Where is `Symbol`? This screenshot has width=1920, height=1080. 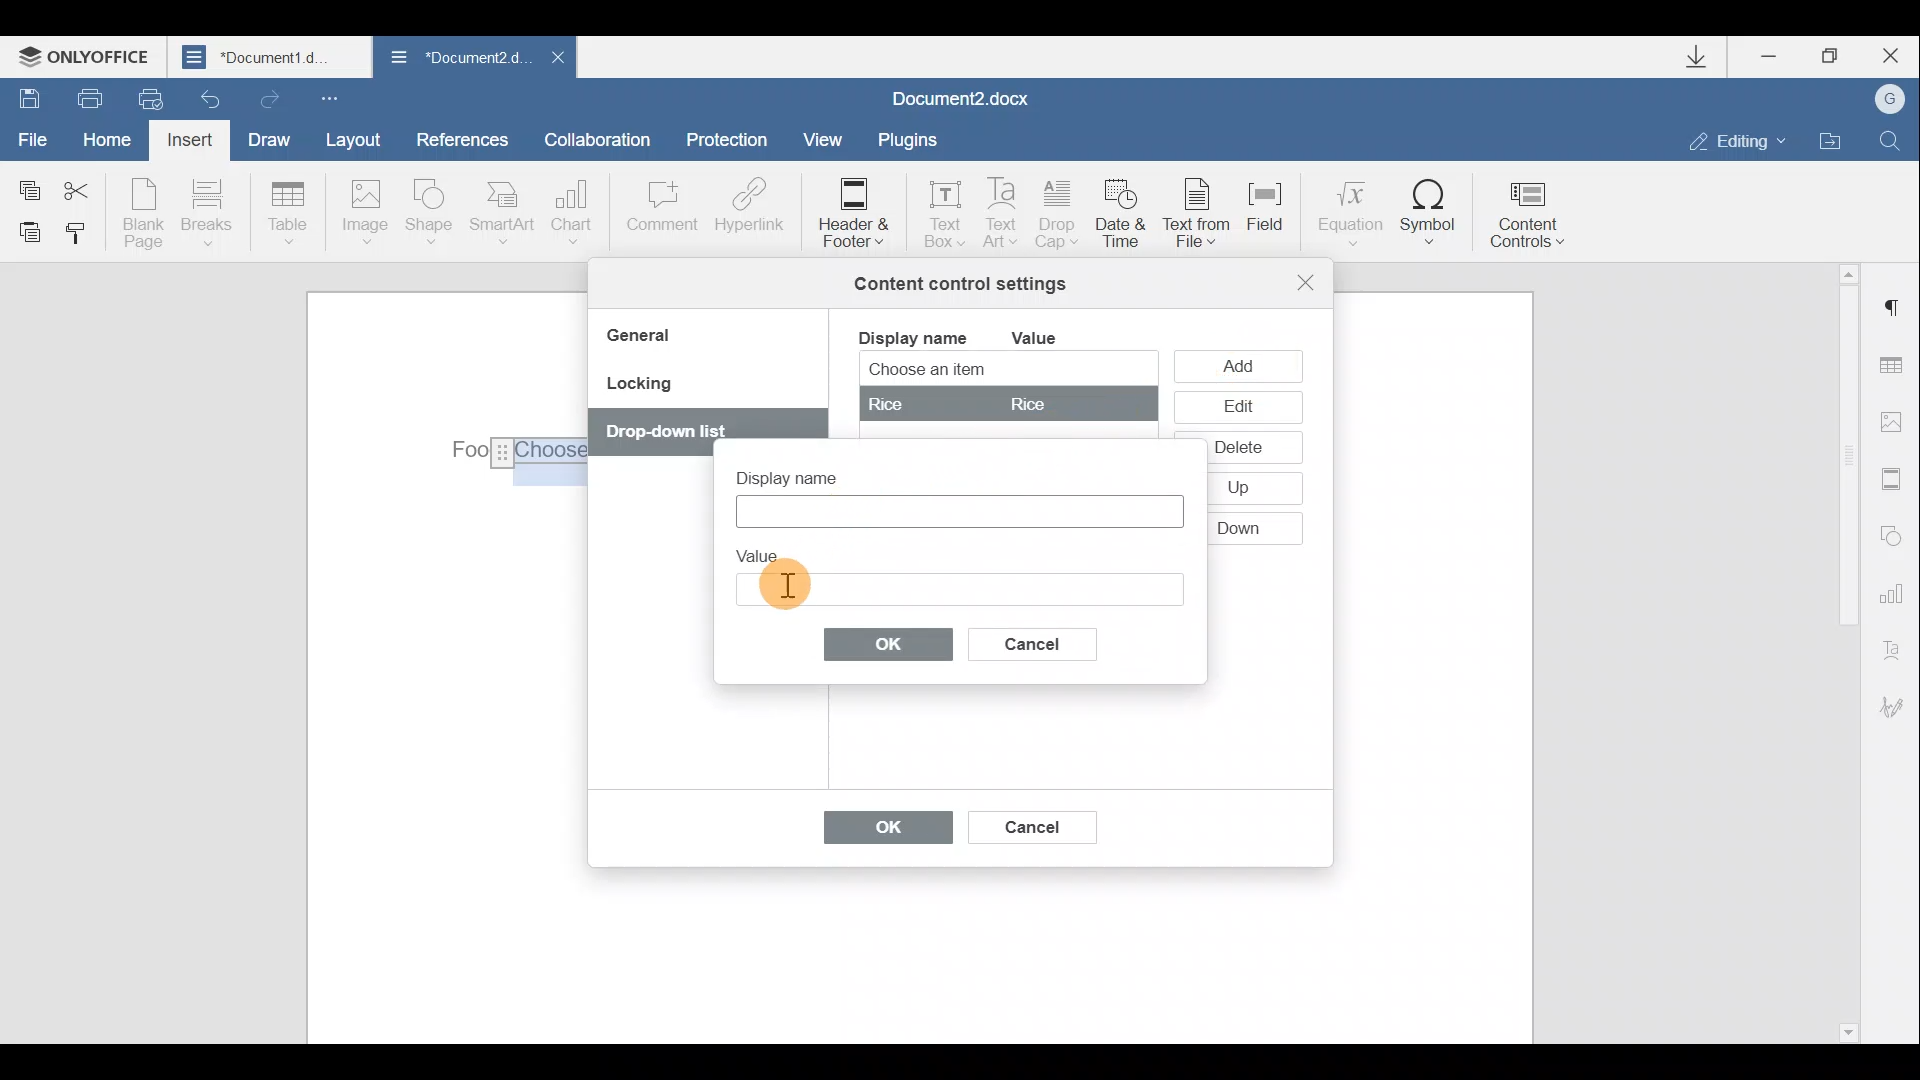
Symbol is located at coordinates (1429, 211).